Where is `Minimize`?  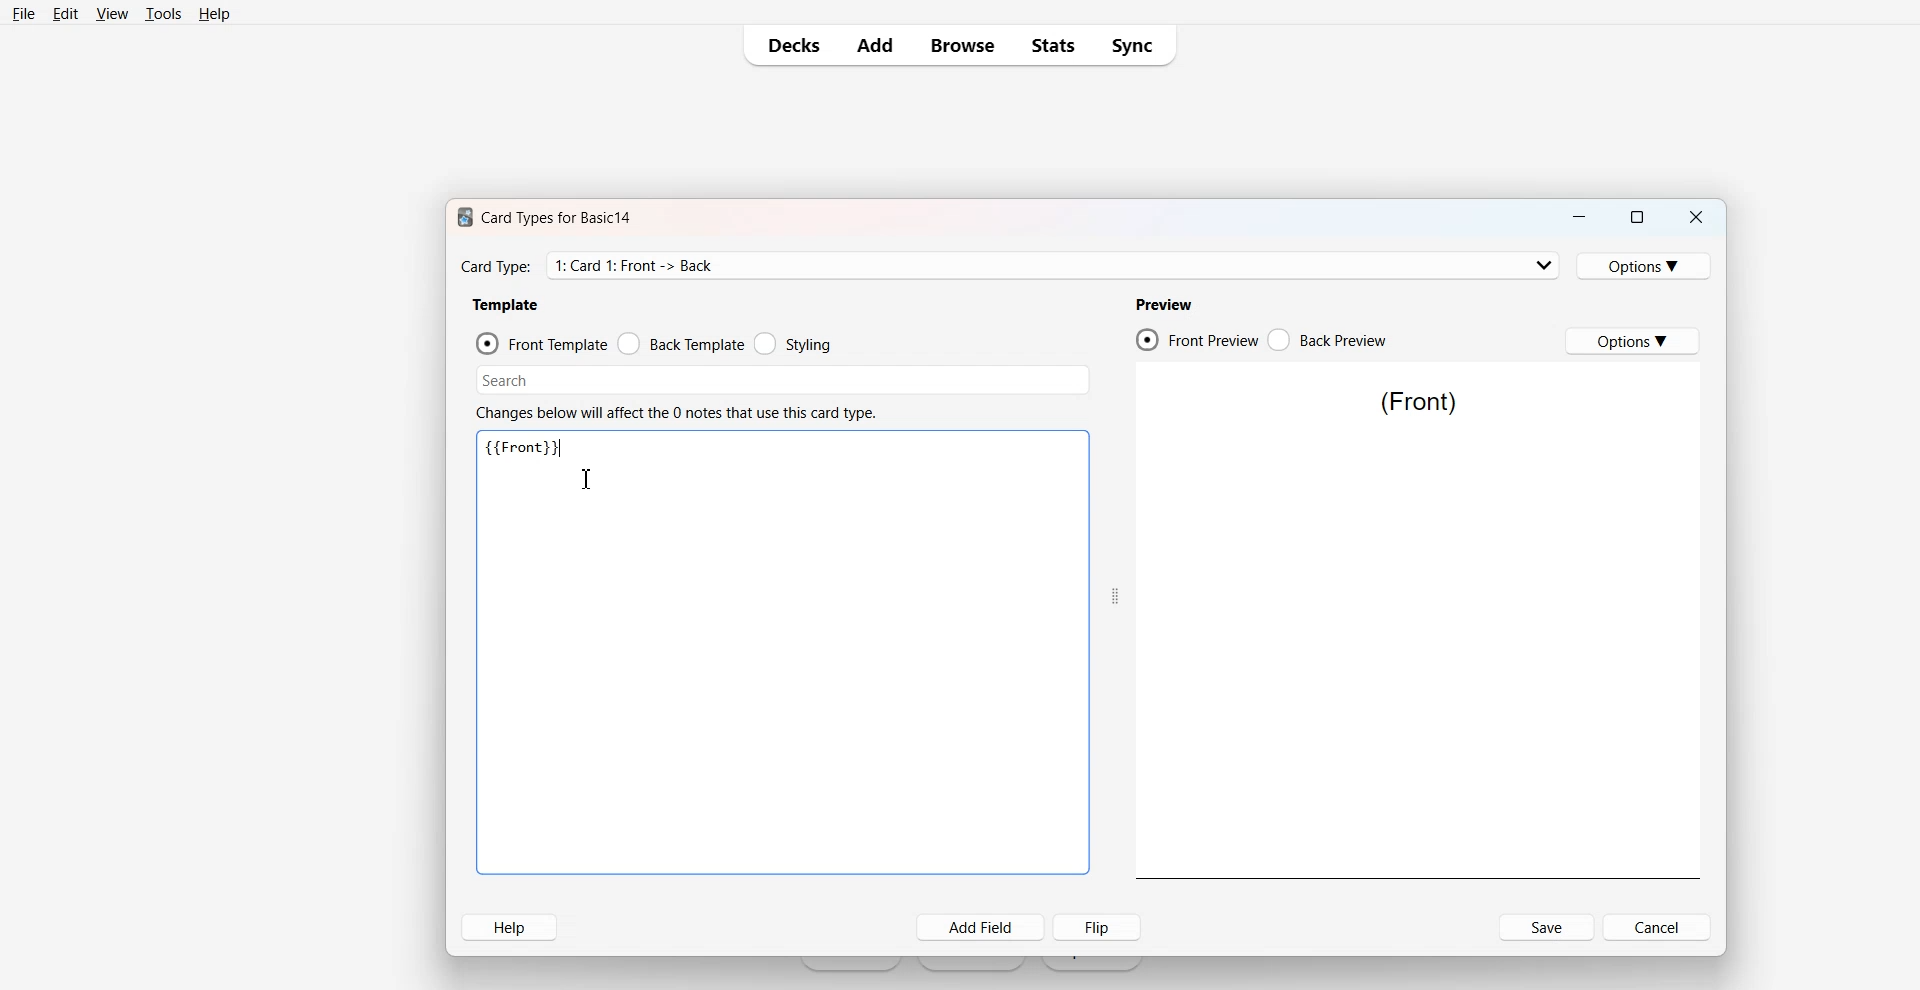 Minimize is located at coordinates (1581, 217).